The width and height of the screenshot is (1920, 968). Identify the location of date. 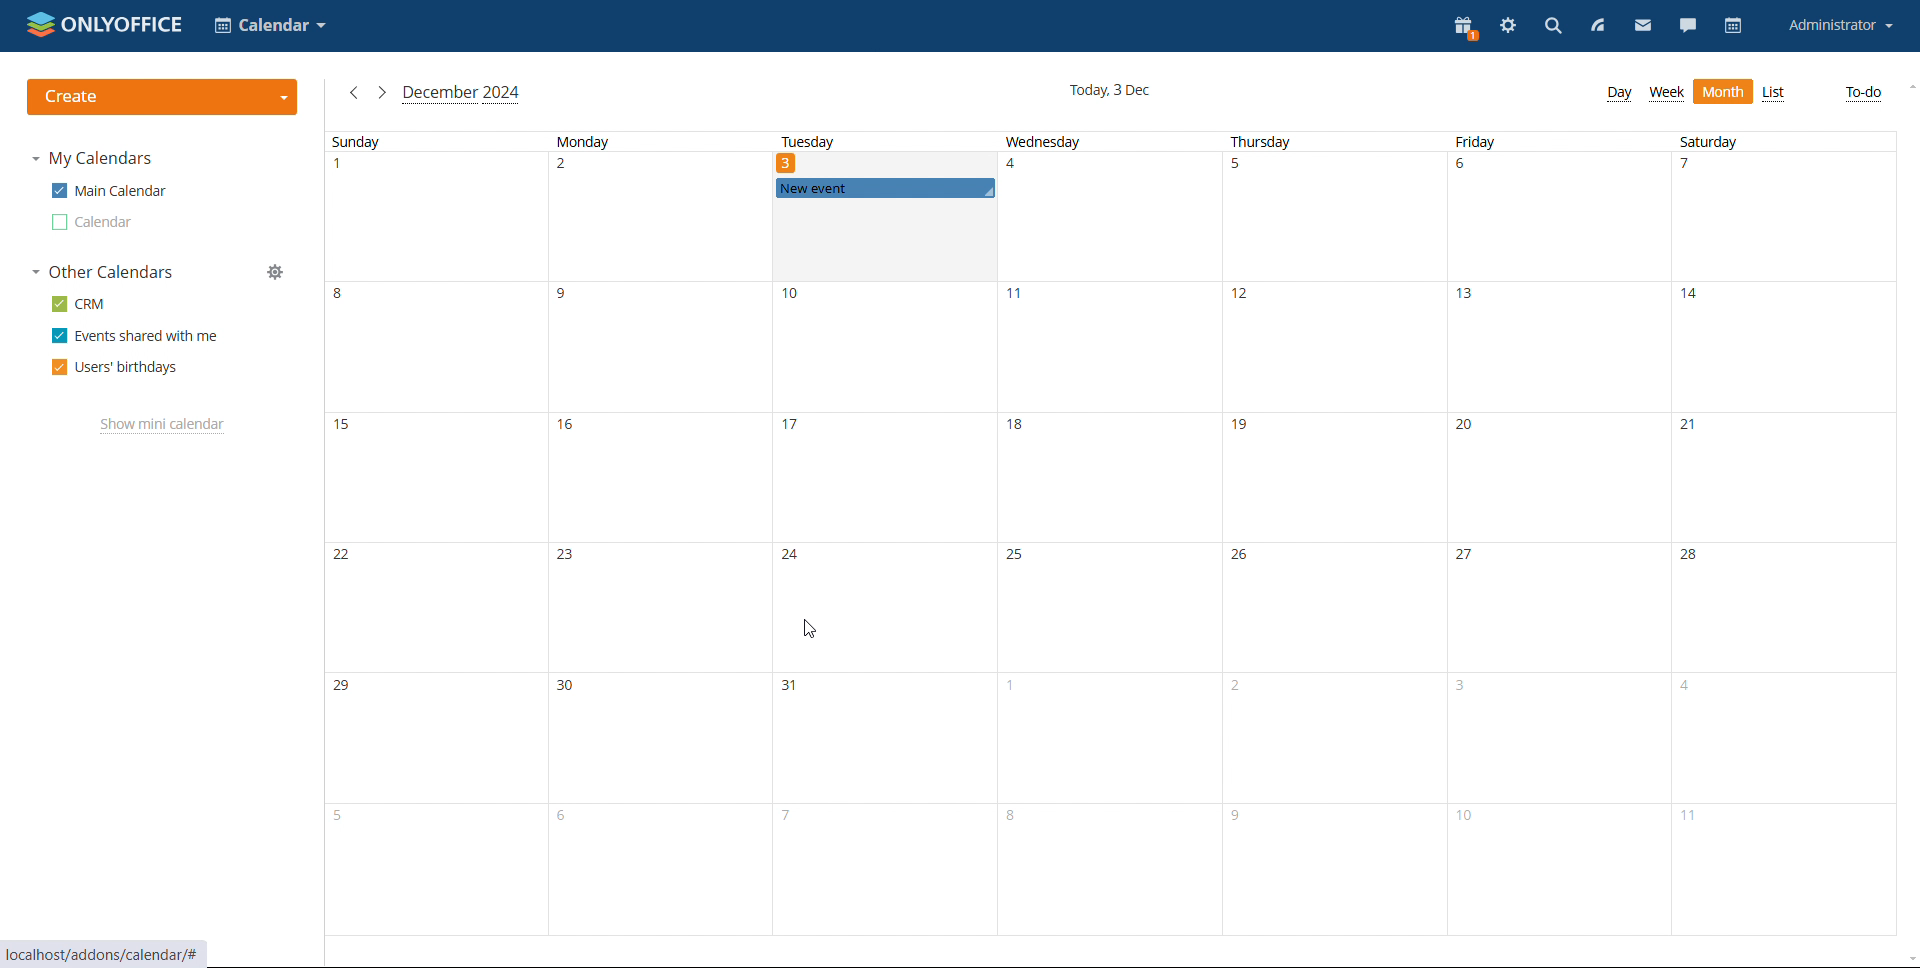
(662, 606).